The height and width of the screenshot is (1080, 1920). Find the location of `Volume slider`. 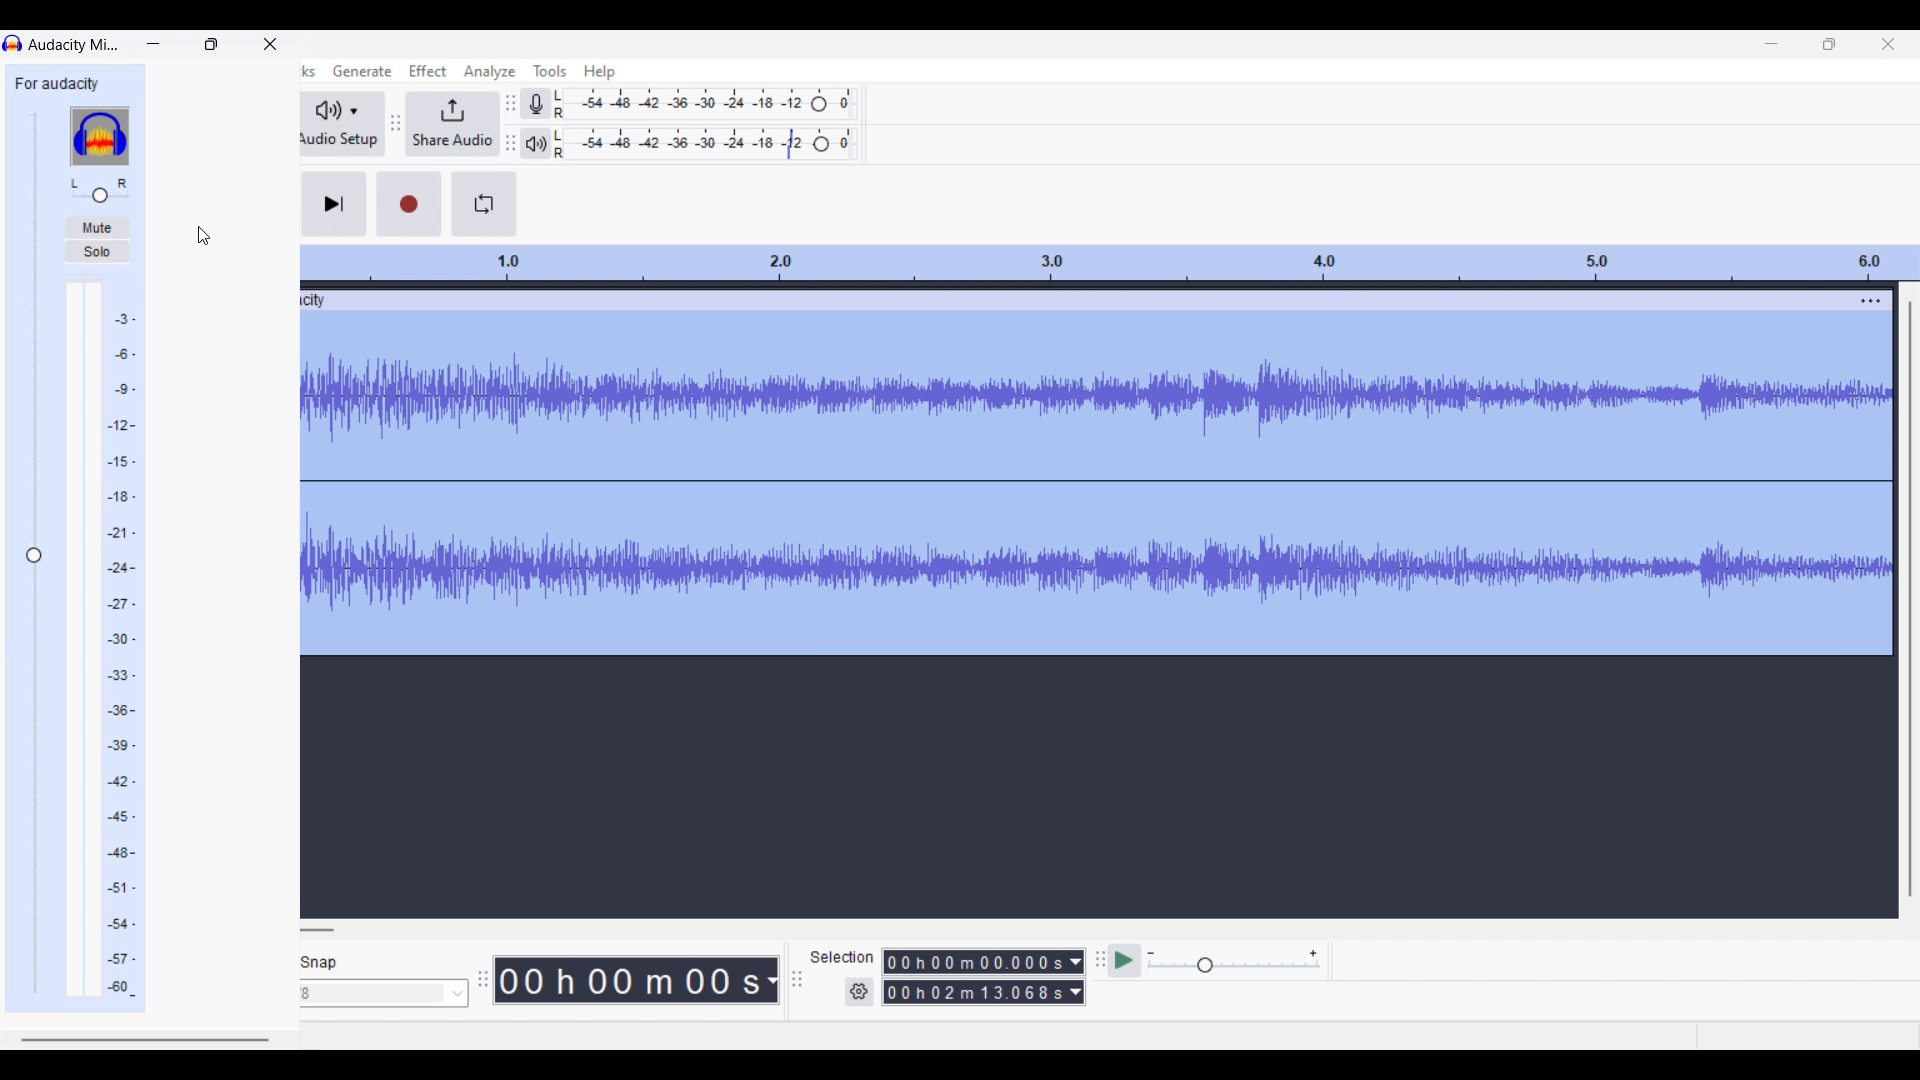

Volume slider is located at coordinates (34, 553).